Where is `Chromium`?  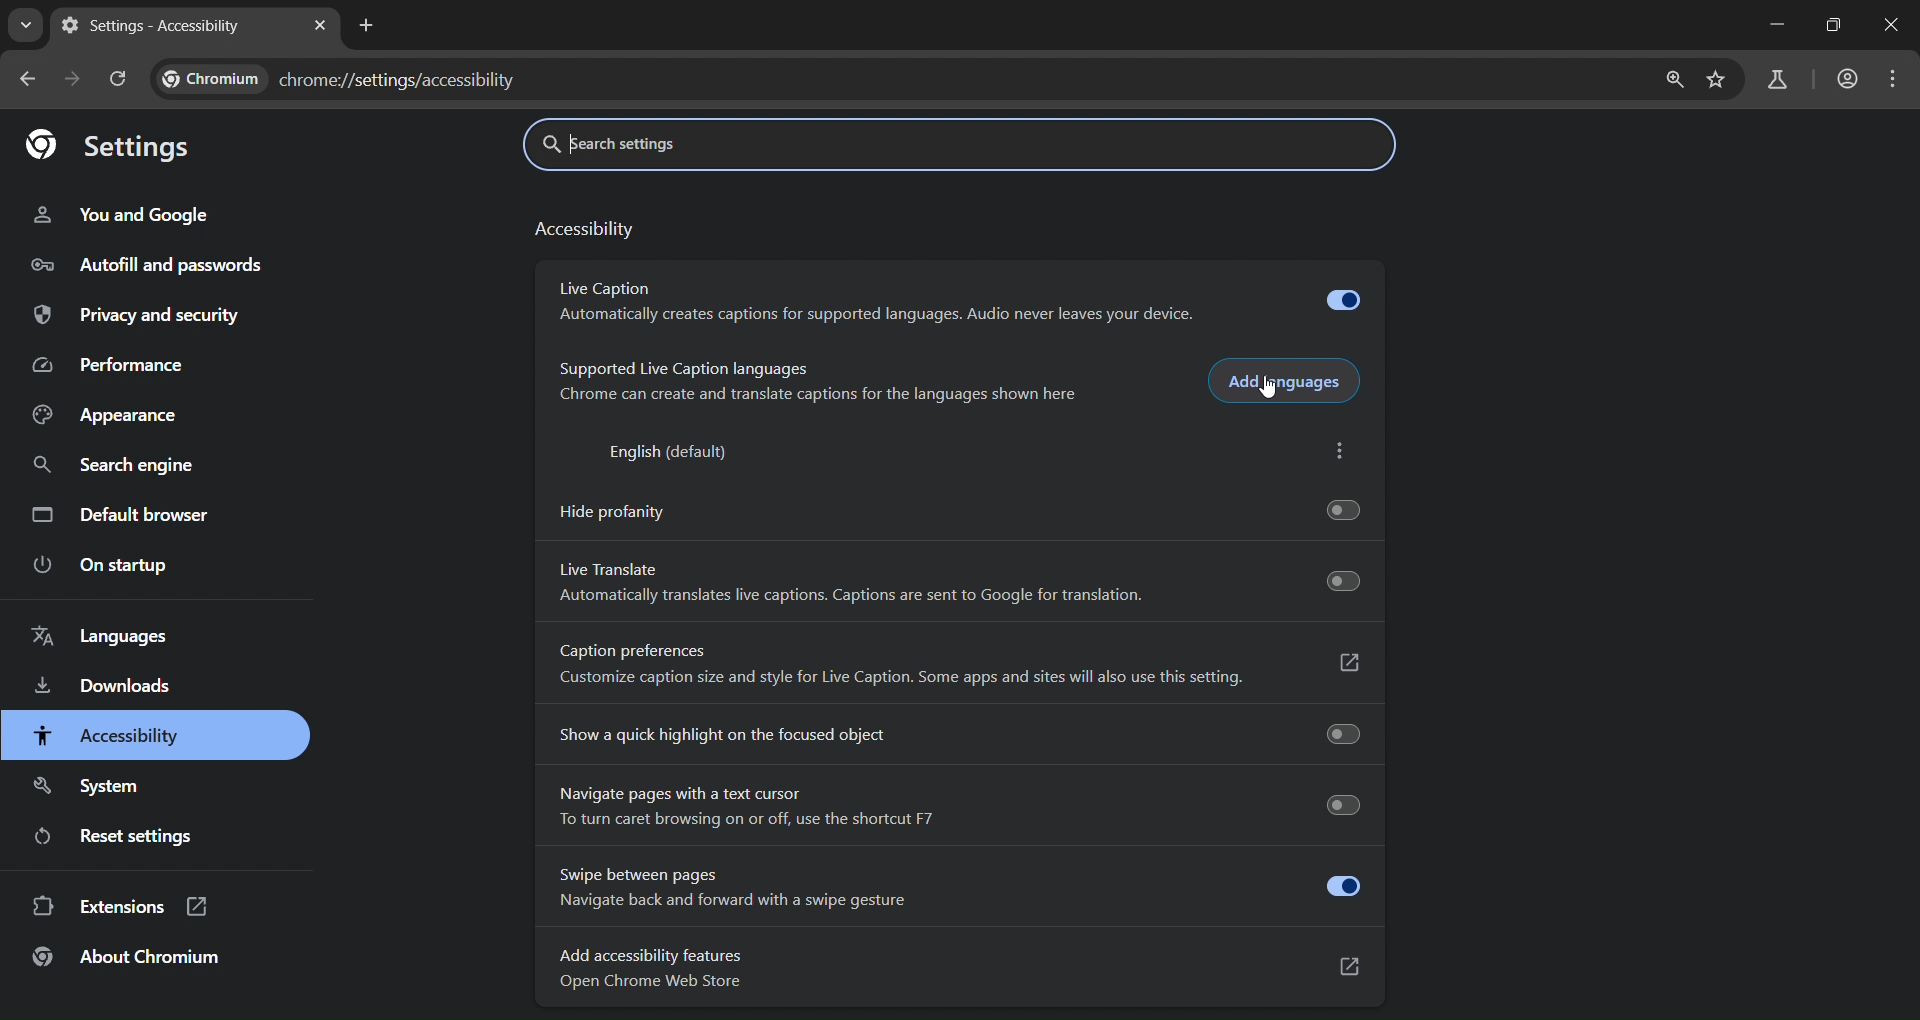
Chromium is located at coordinates (213, 76).